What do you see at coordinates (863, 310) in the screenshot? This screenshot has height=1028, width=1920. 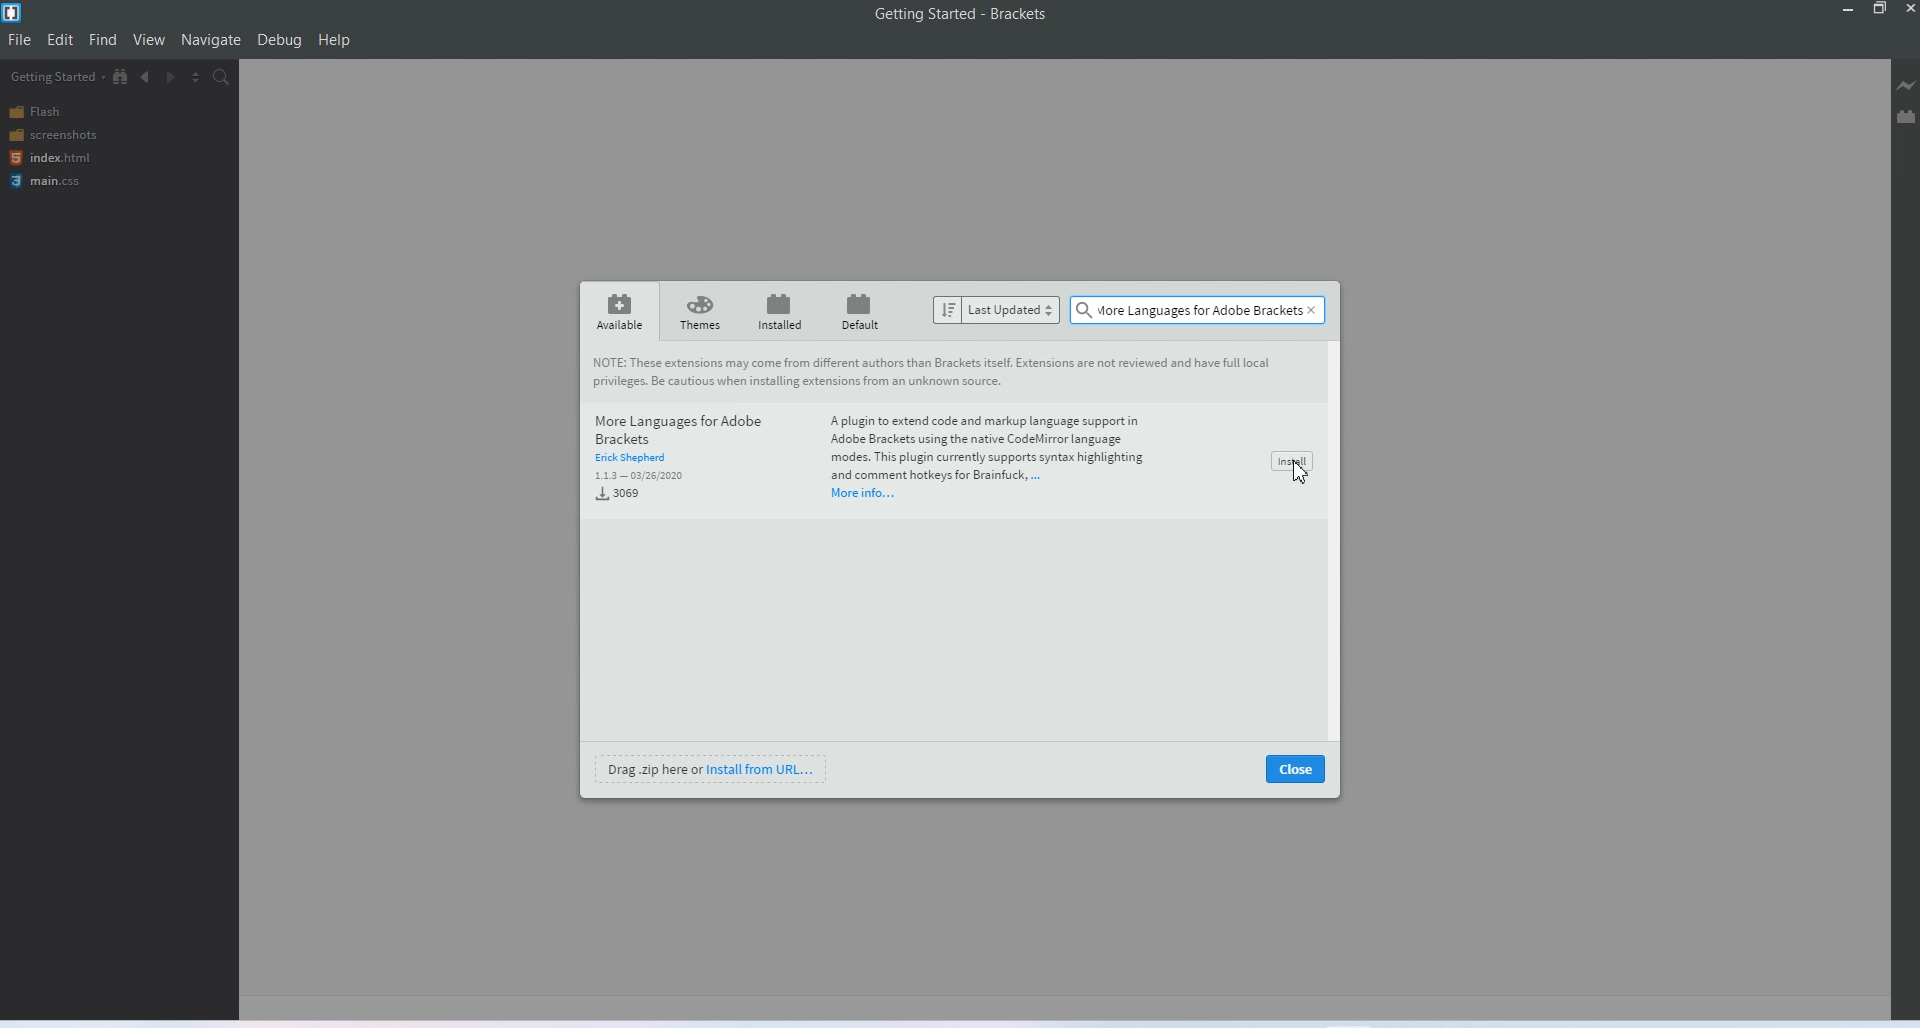 I see `default` at bounding box center [863, 310].